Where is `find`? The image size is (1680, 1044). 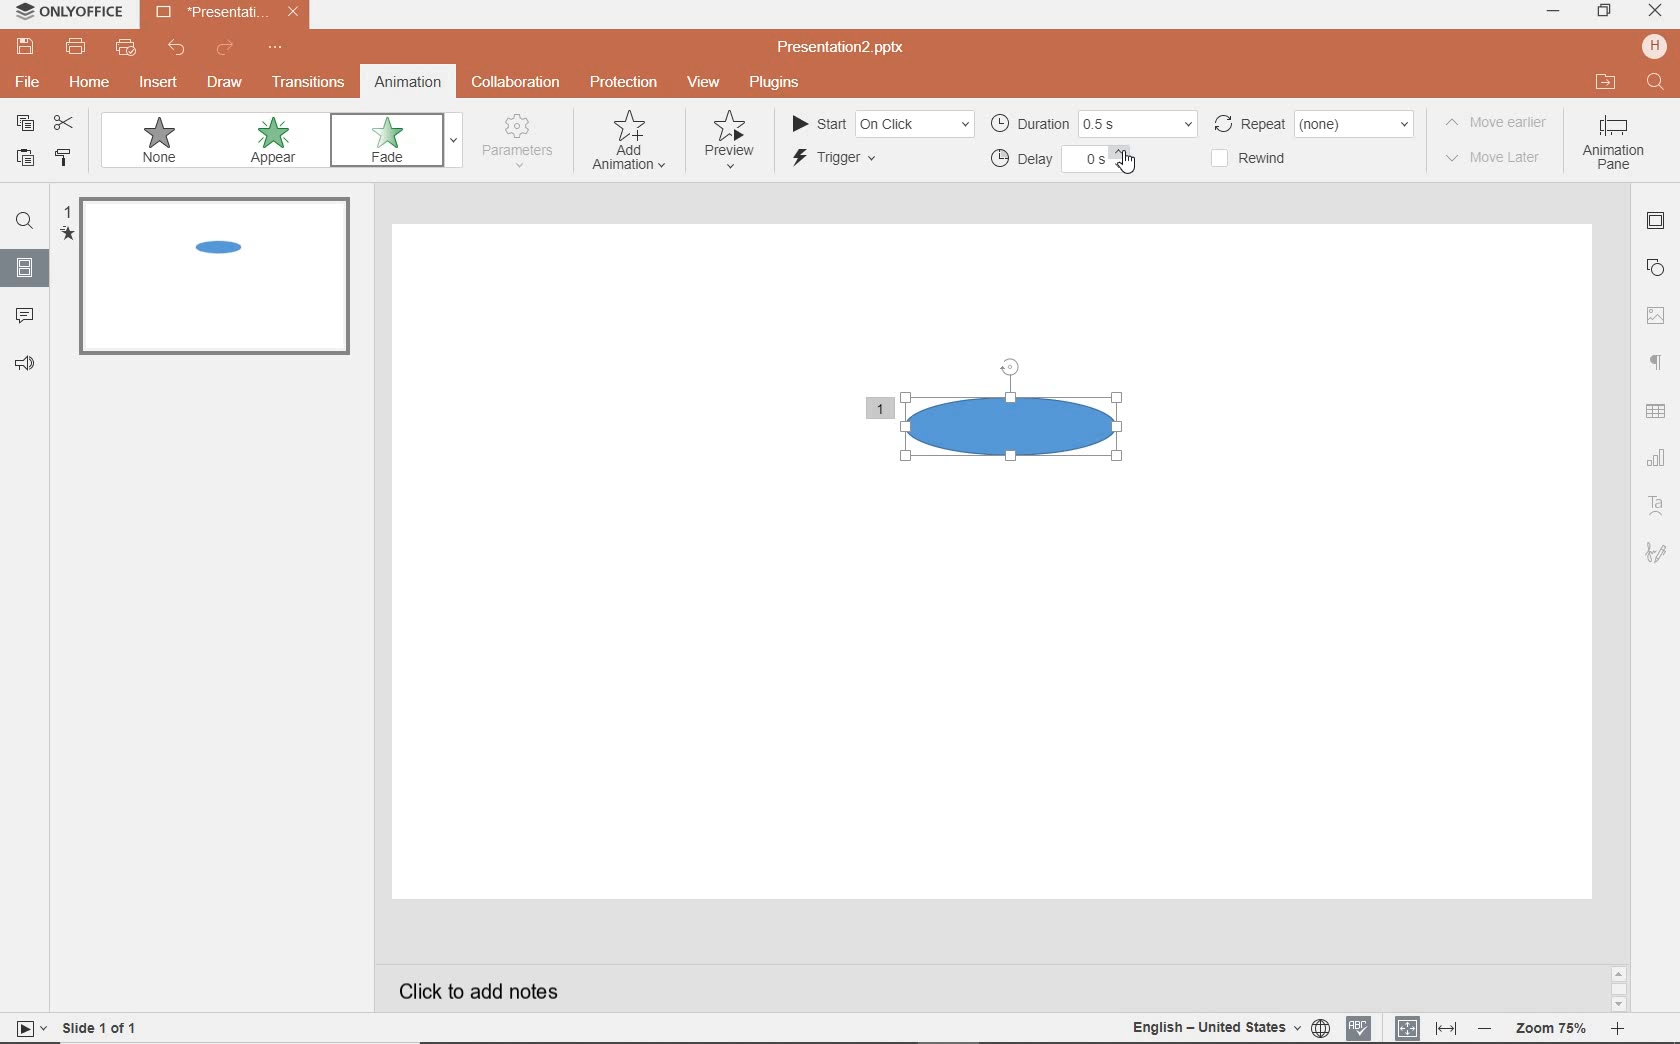 find is located at coordinates (1659, 83).